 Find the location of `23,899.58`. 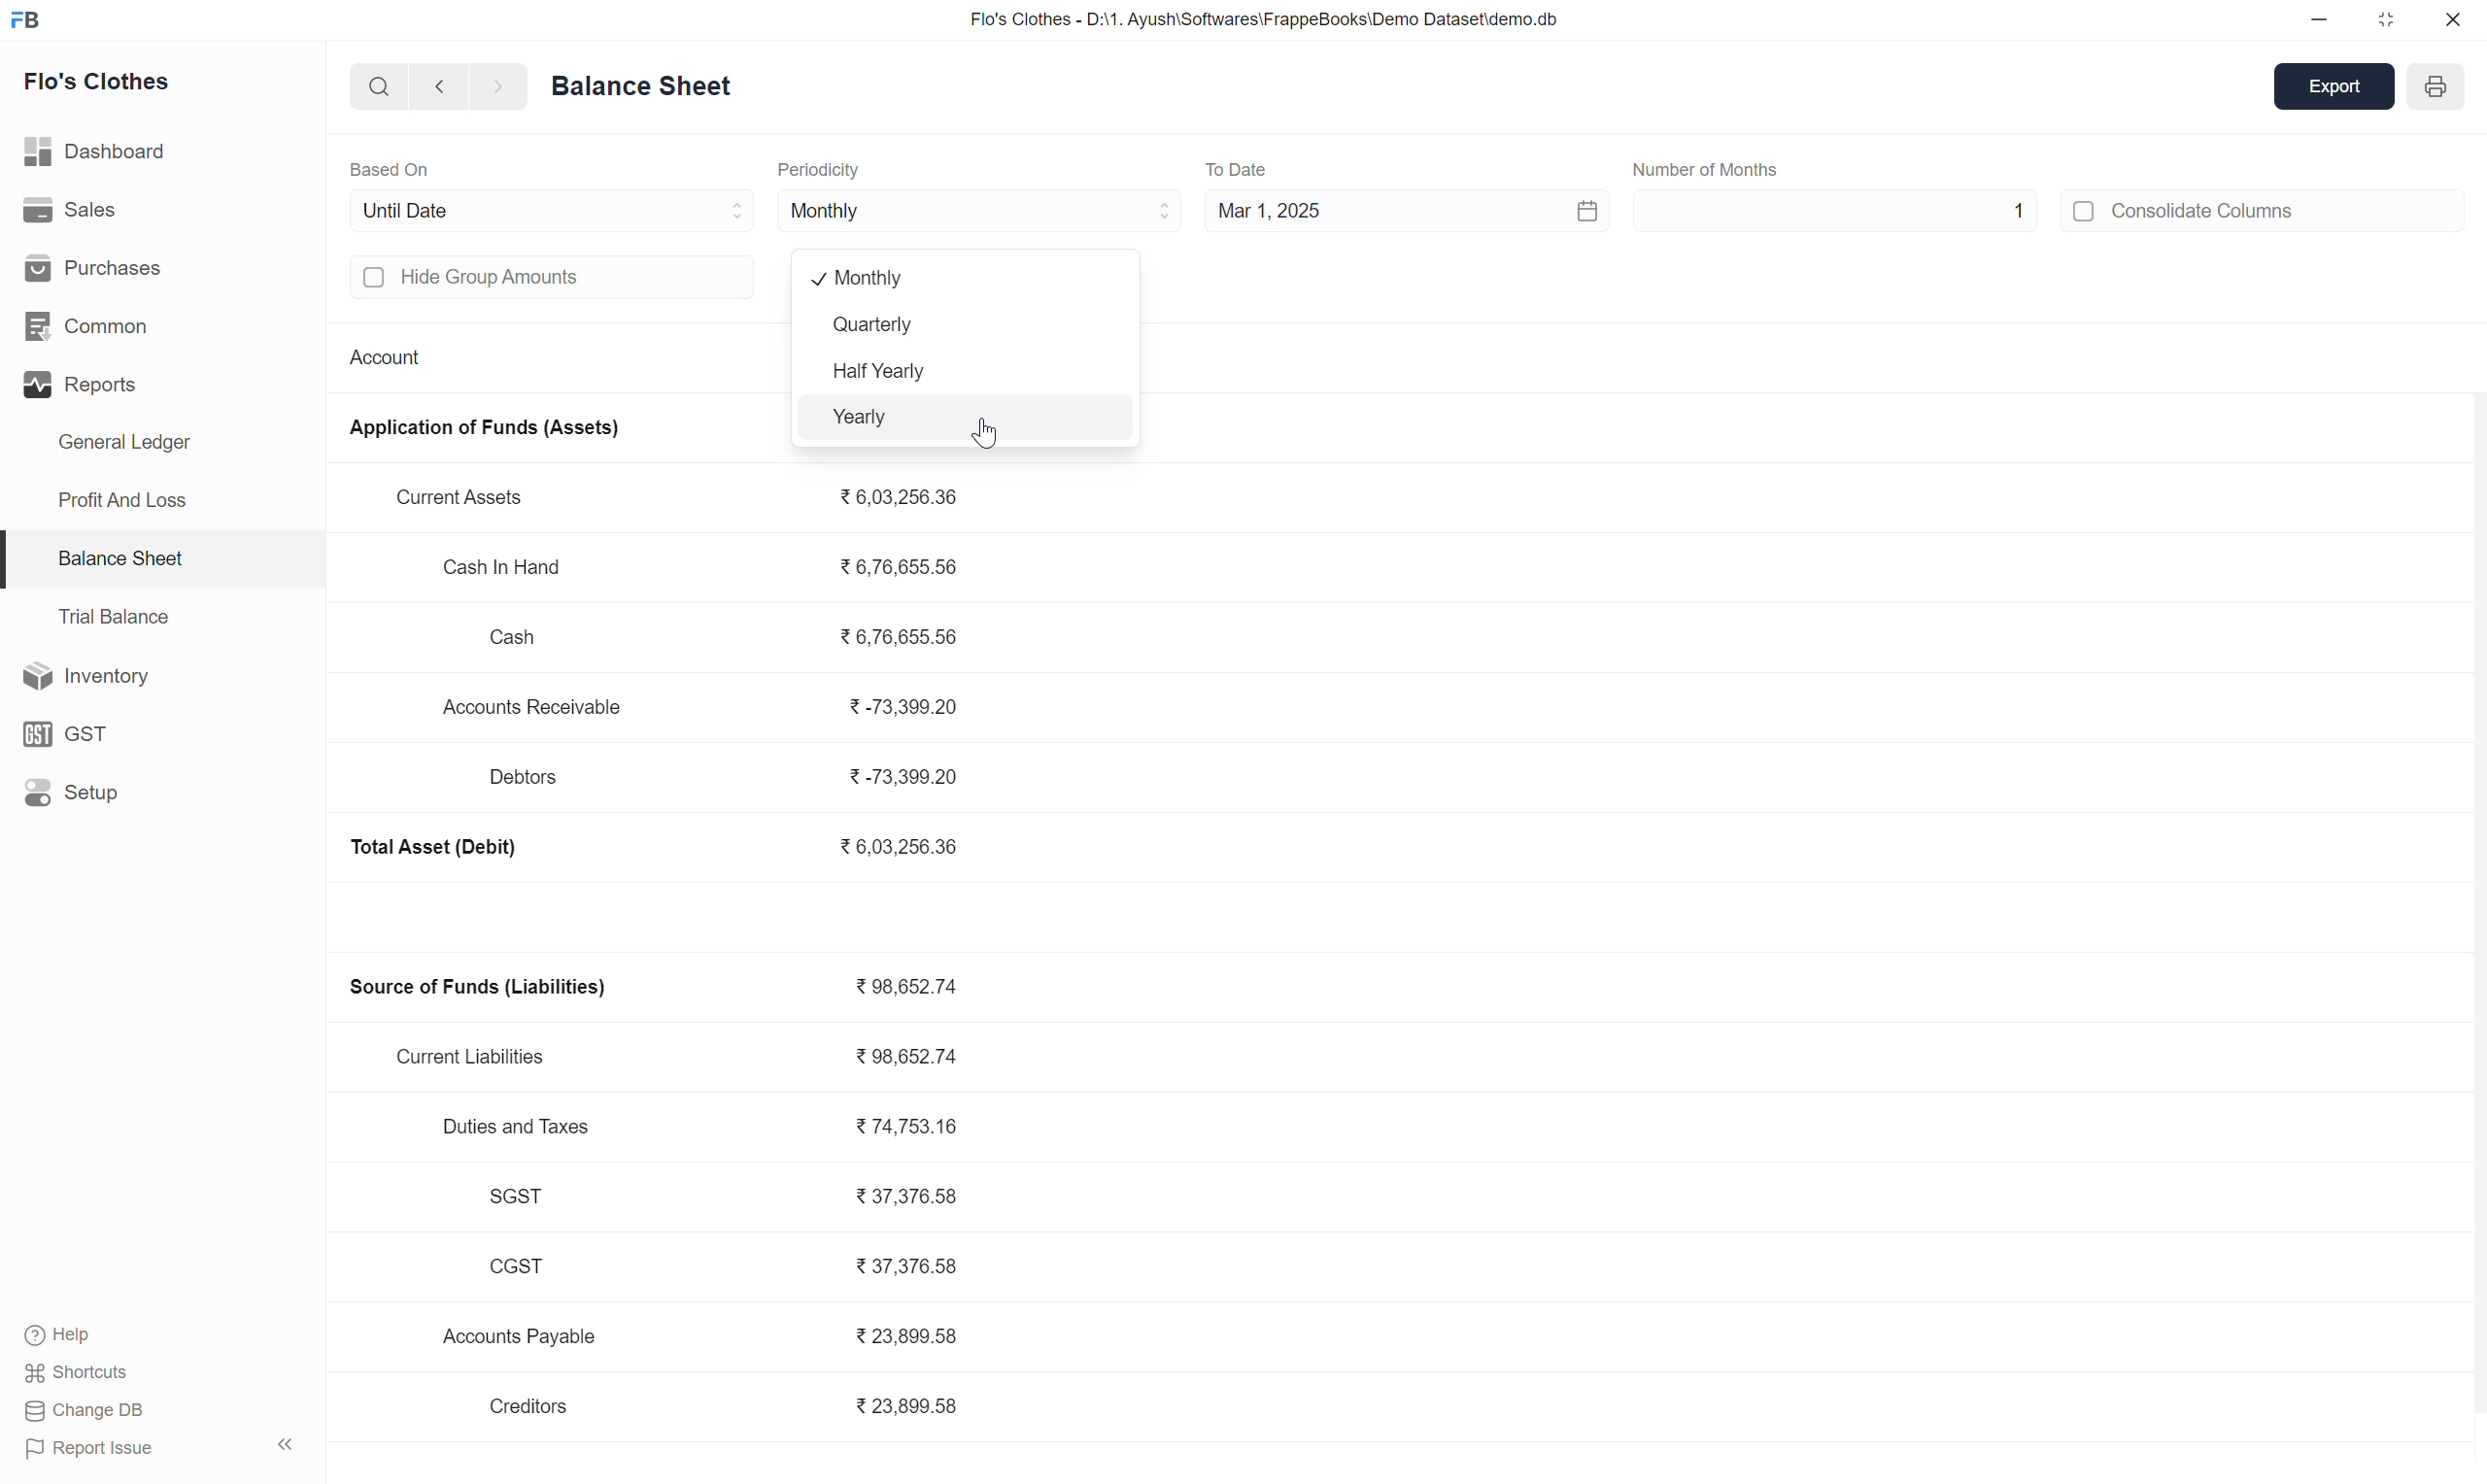

23,899.58 is located at coordinates (909, 1404).